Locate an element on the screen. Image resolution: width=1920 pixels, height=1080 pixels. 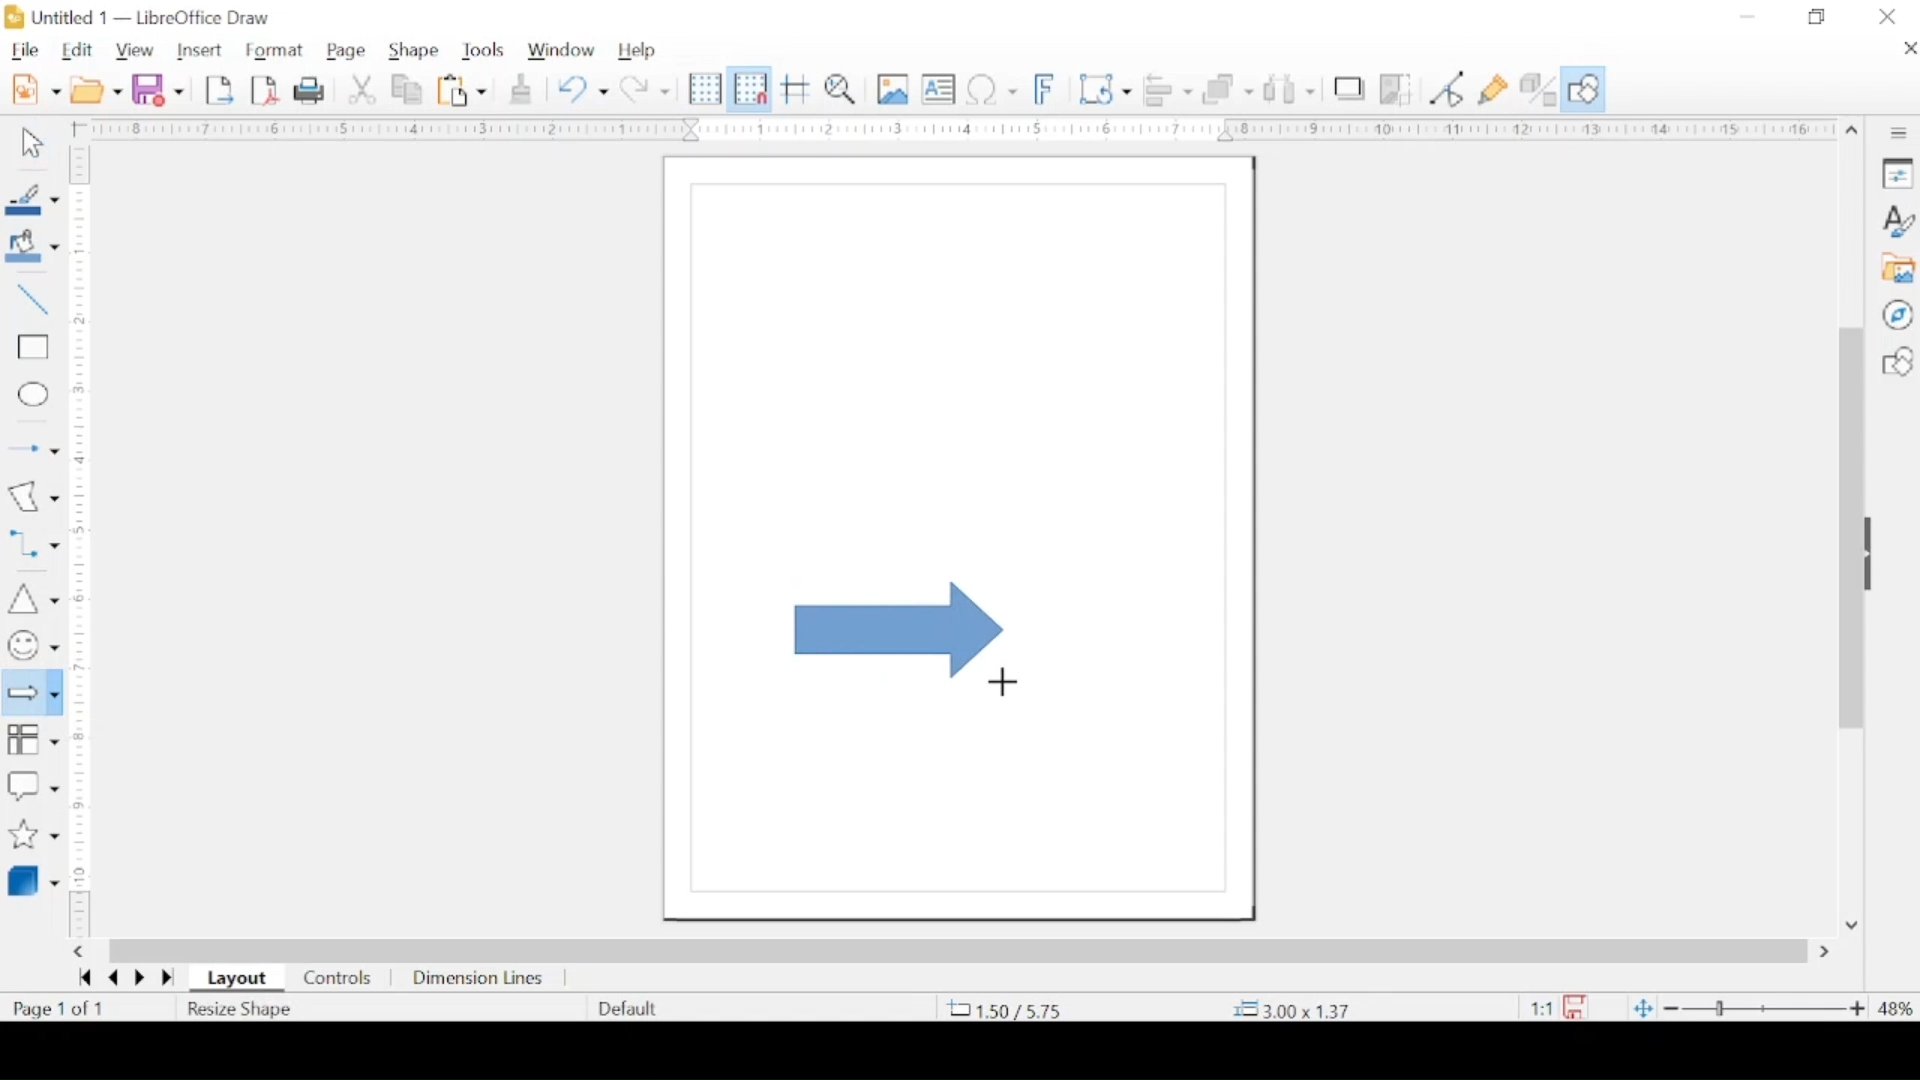
undo is located at coordinates (583, 88).